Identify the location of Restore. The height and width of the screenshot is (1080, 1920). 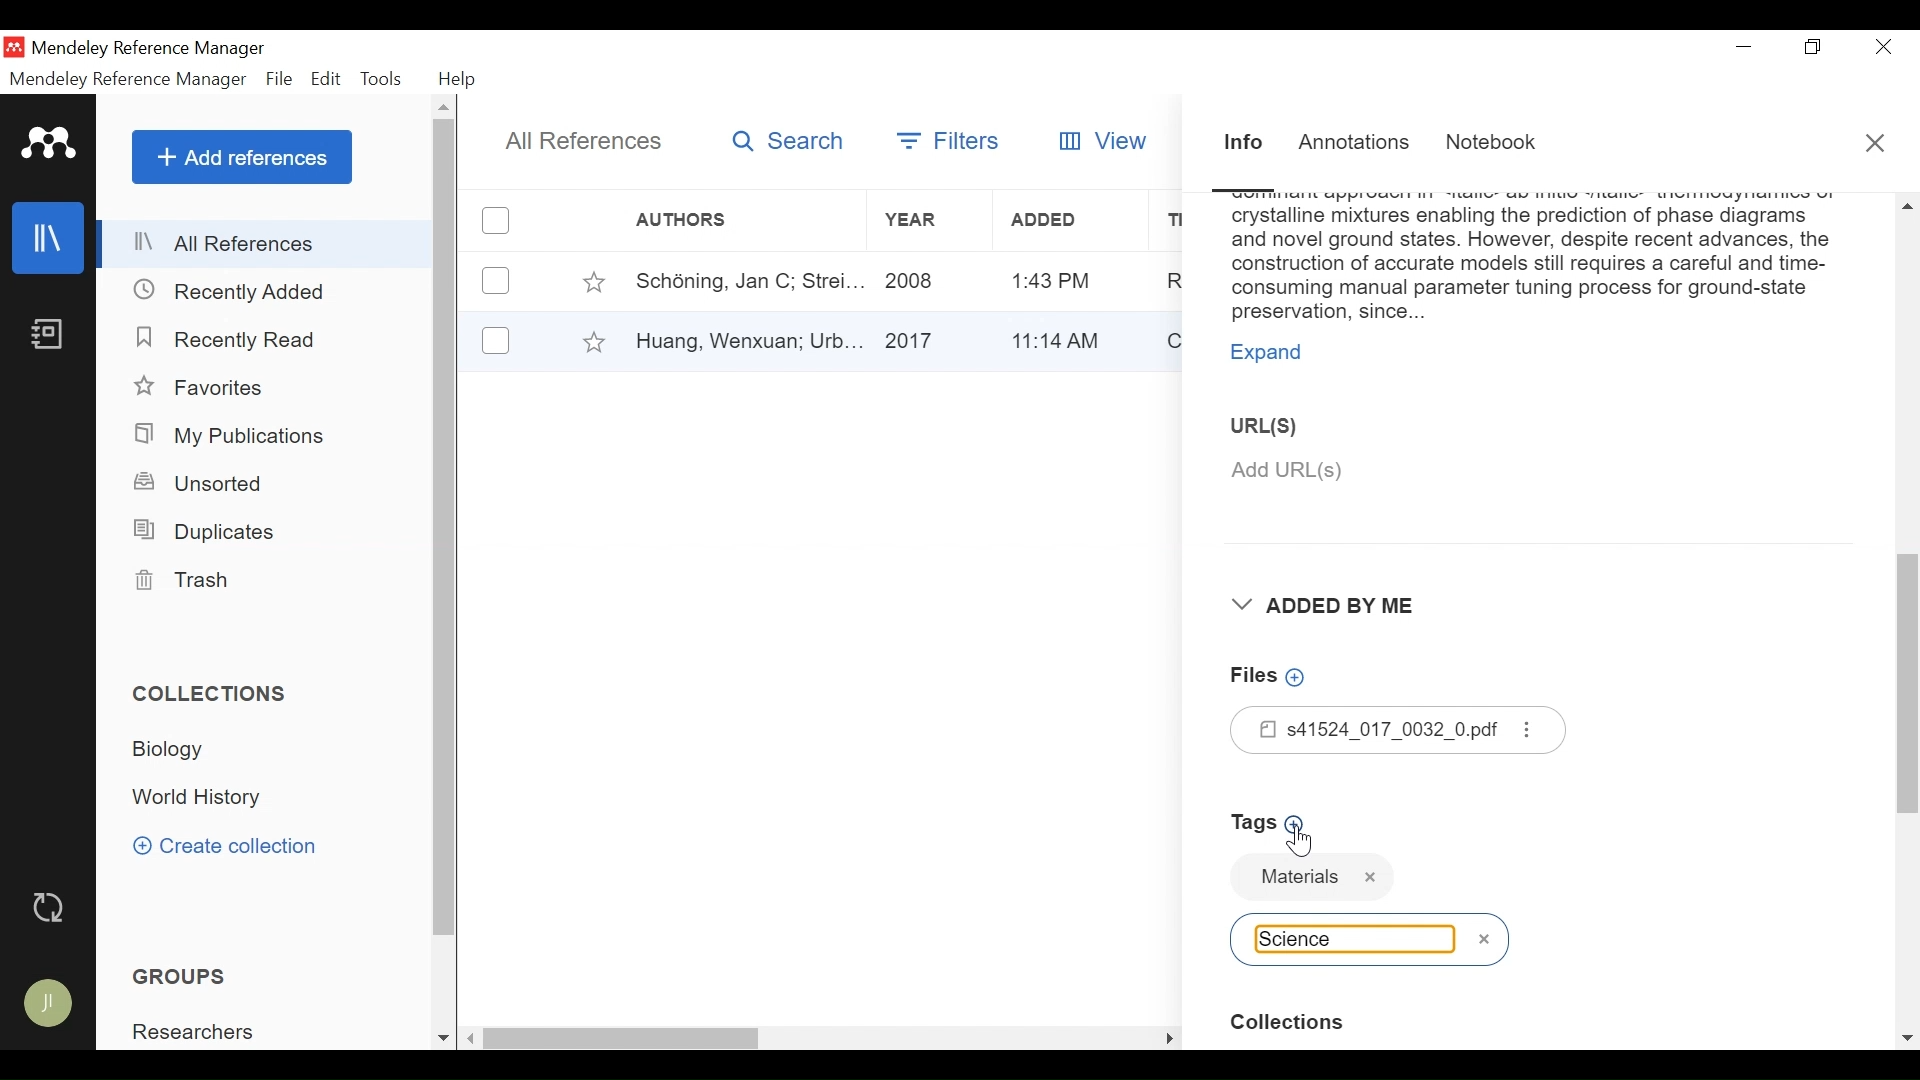
(1816, 47).